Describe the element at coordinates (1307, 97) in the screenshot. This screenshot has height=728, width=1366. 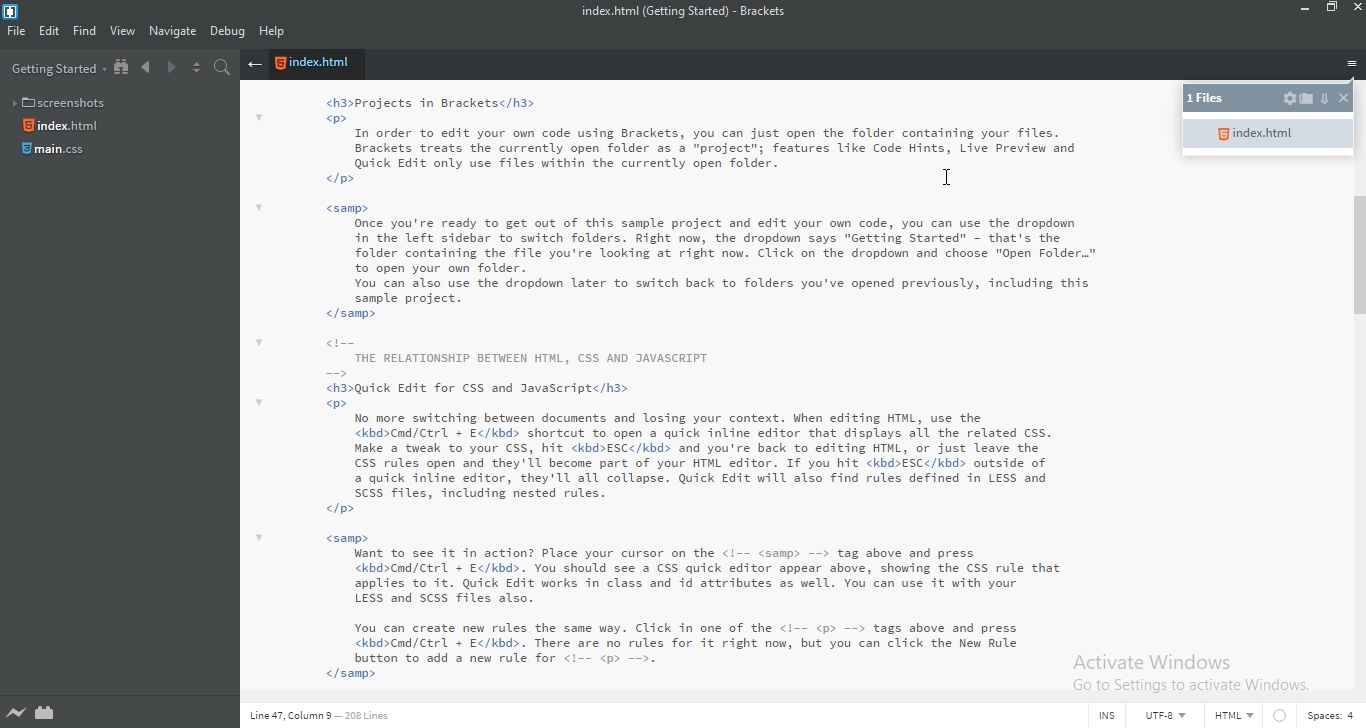
I see `open folder` at that location.